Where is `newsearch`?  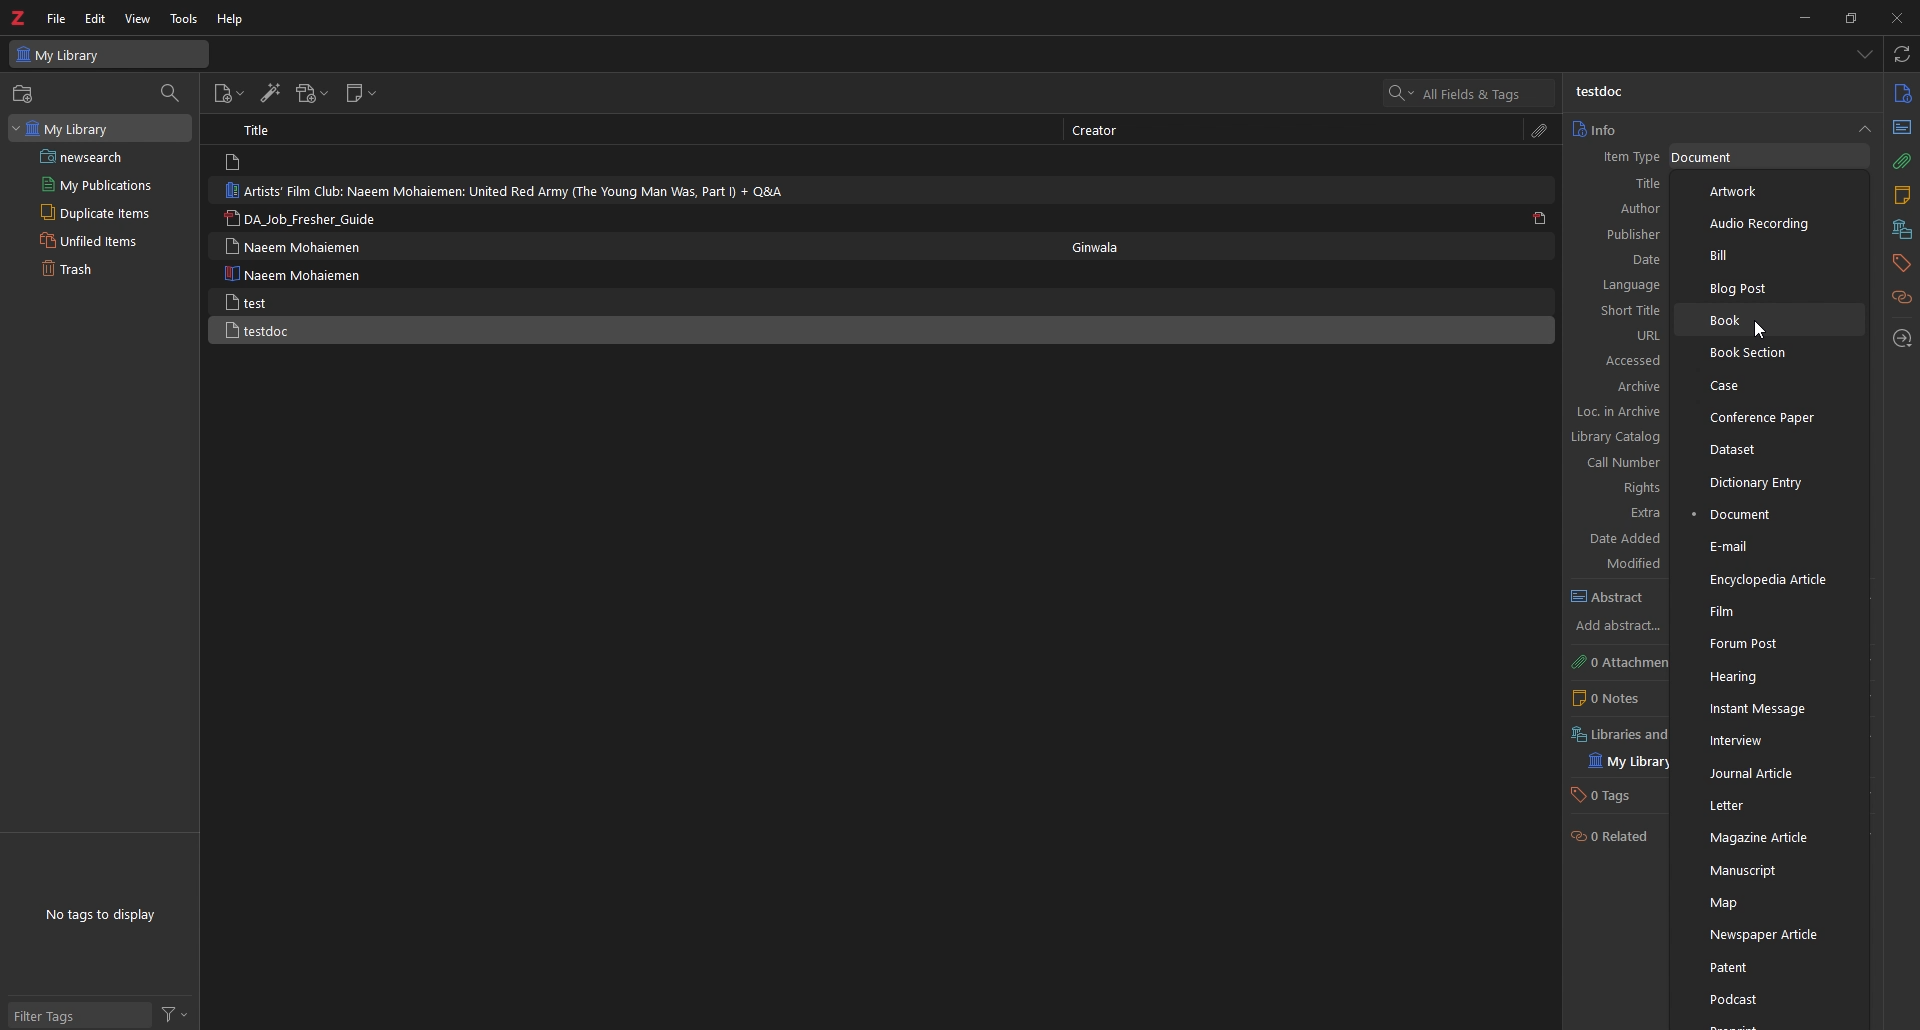
newsearch is located at coordinates (101, 157).